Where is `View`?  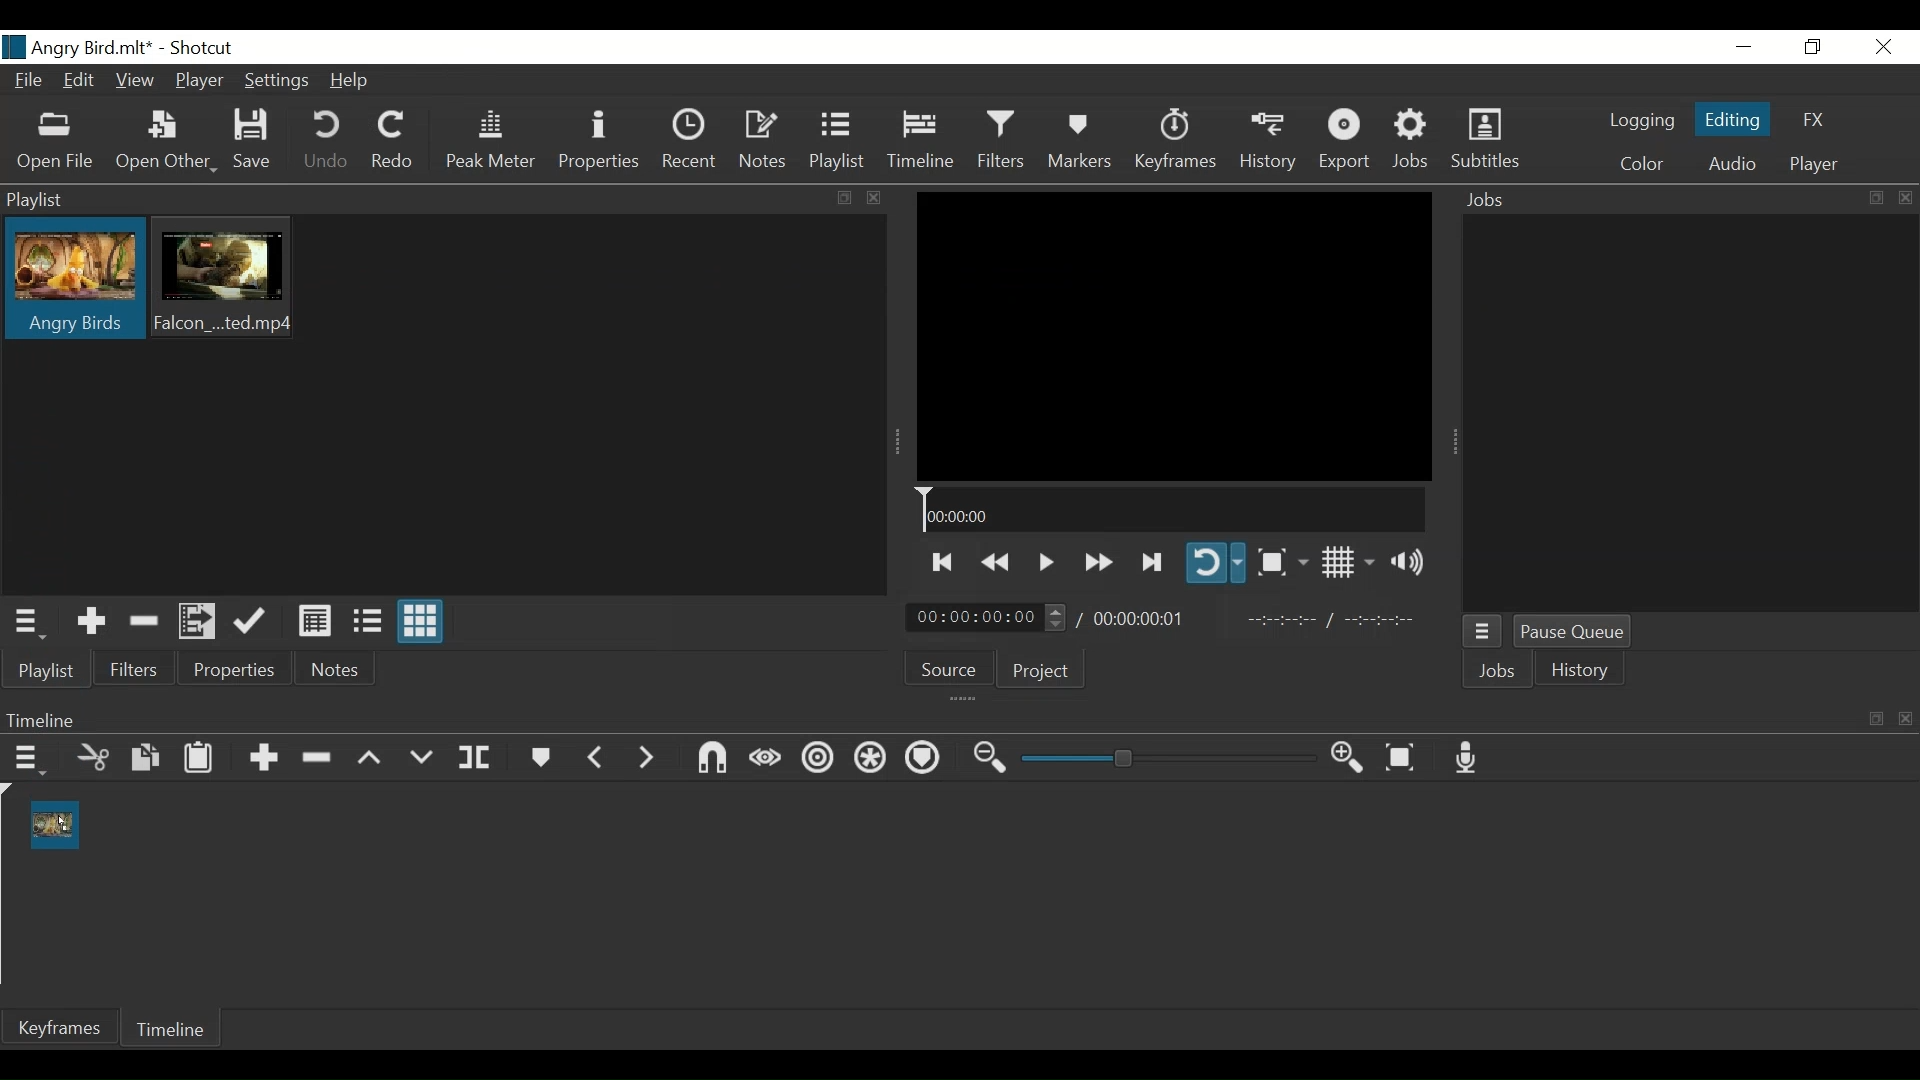
View is located at coordinates (135, 81).